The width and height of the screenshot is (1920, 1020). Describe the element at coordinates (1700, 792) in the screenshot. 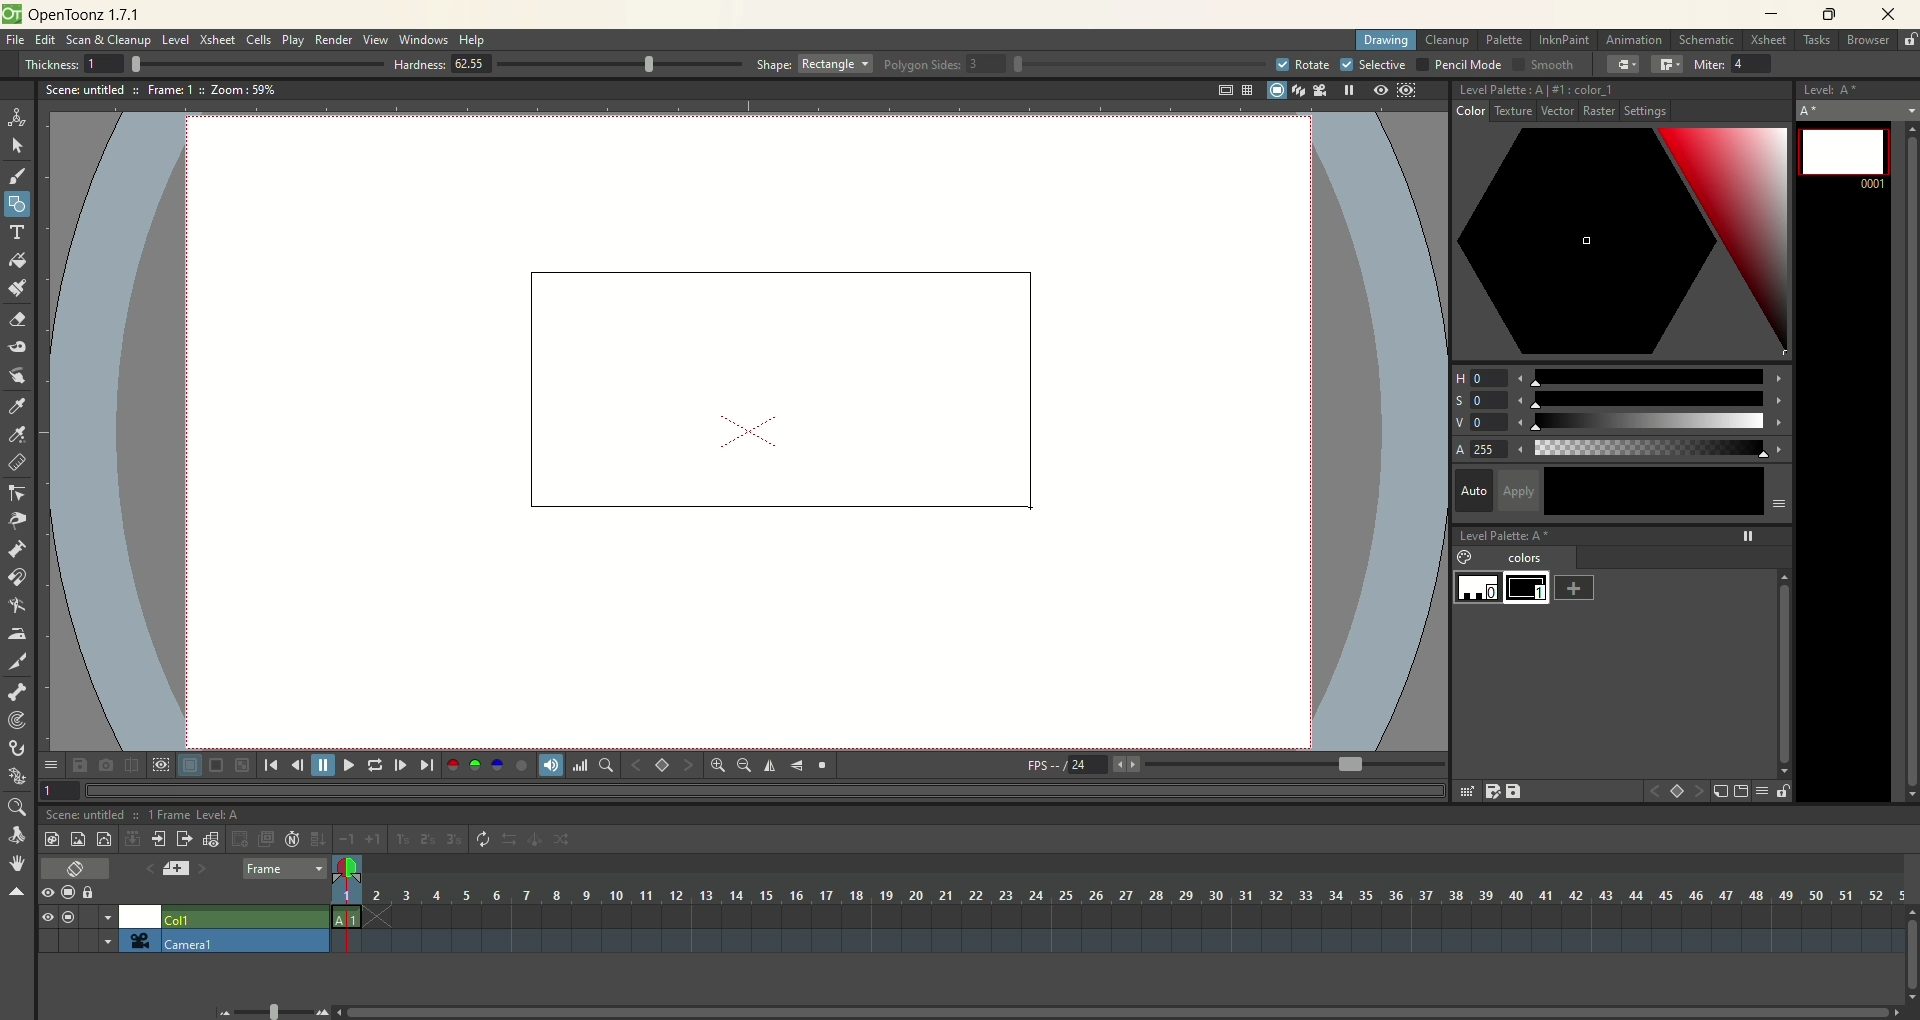

I see `next key` at that location.